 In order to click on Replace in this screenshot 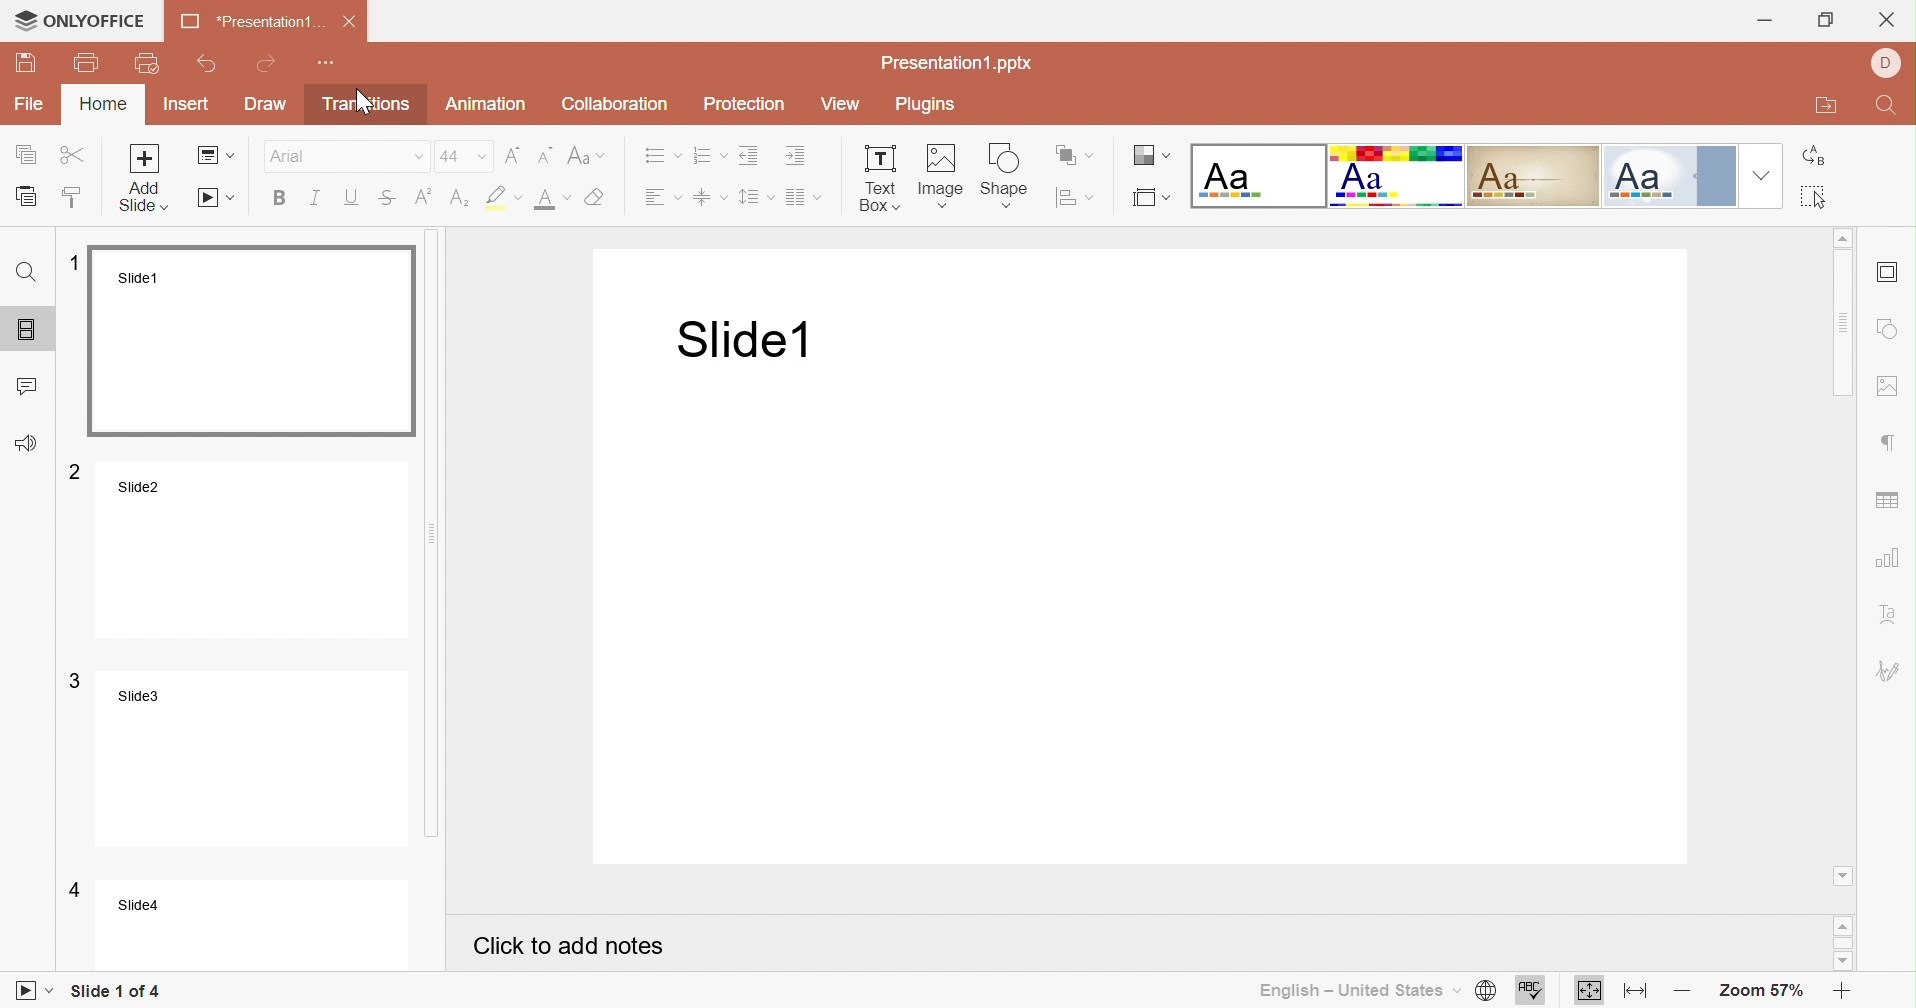, I will do `click(1818, 156)`.